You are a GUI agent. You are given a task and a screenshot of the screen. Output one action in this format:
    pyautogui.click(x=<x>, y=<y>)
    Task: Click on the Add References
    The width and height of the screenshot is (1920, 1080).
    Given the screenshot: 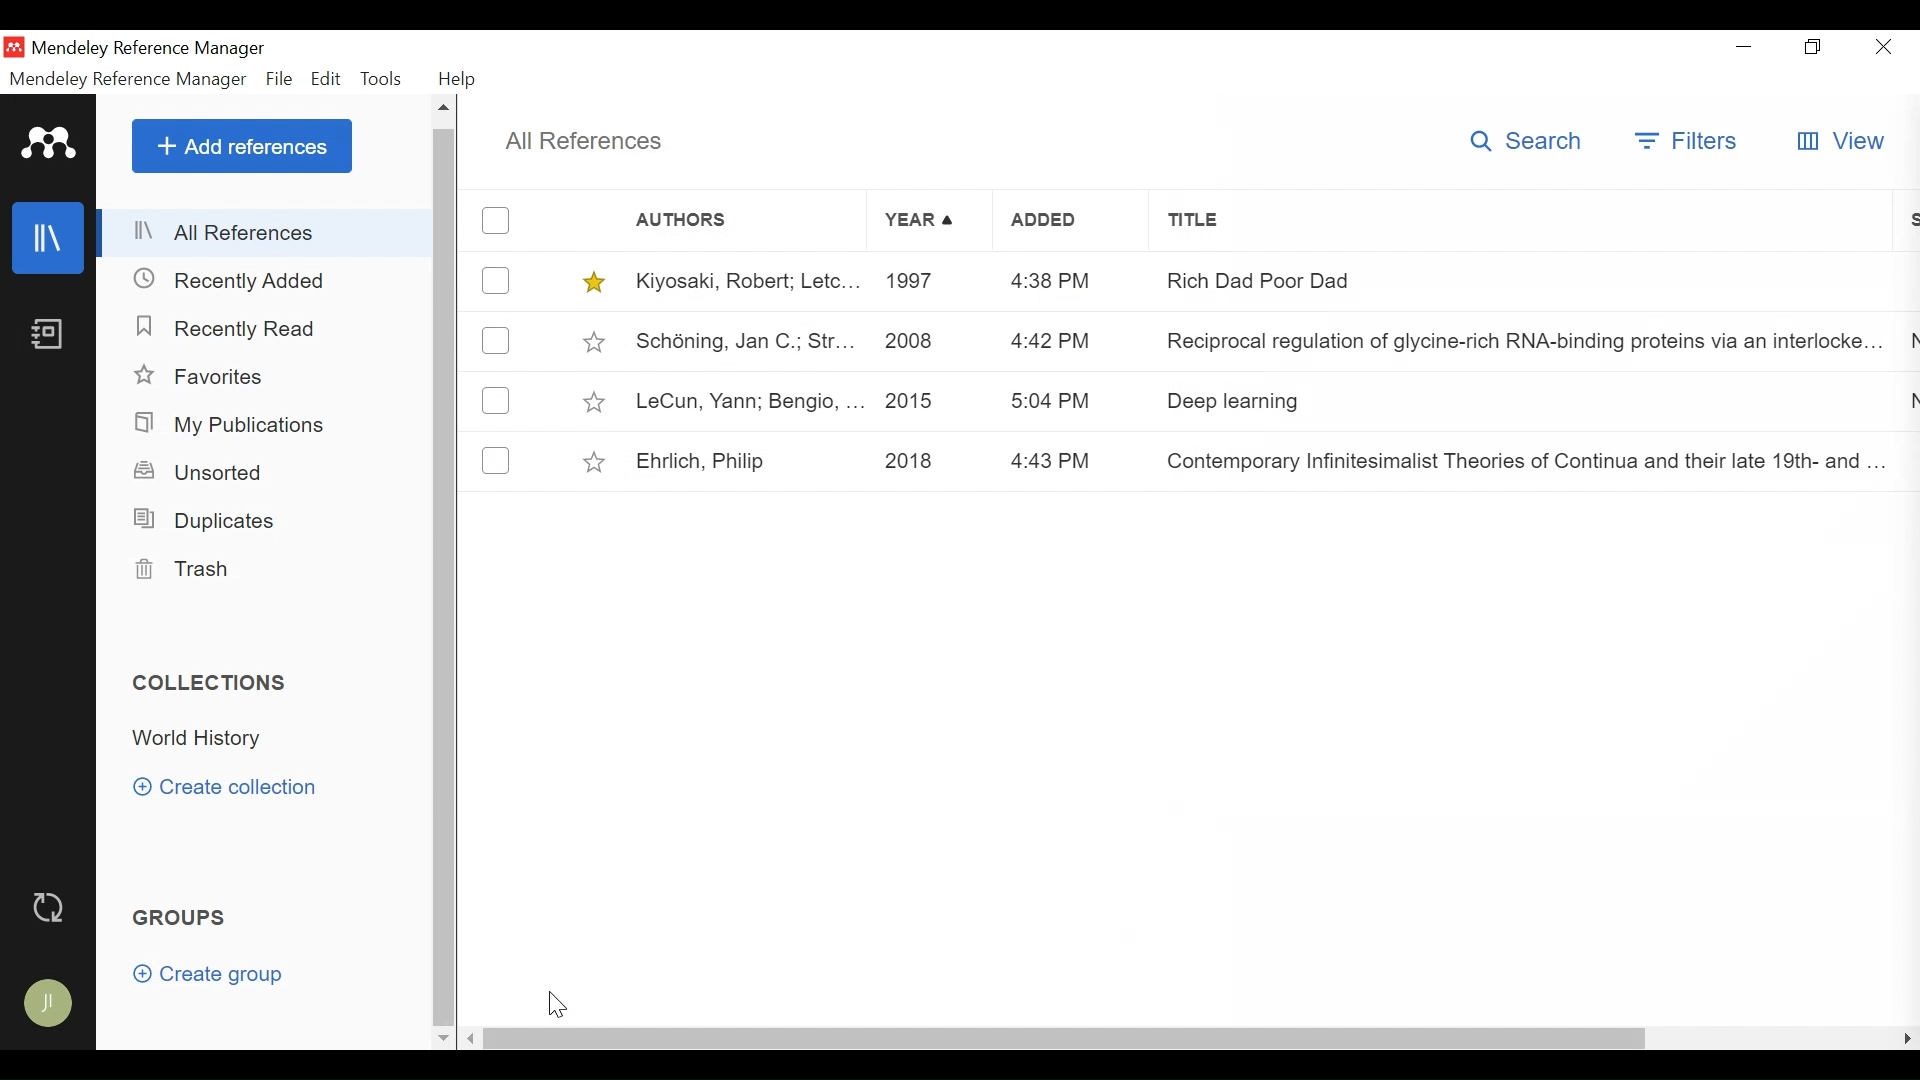 What is the action you would take?
    pyautogui.click(x=242, y=145)
    